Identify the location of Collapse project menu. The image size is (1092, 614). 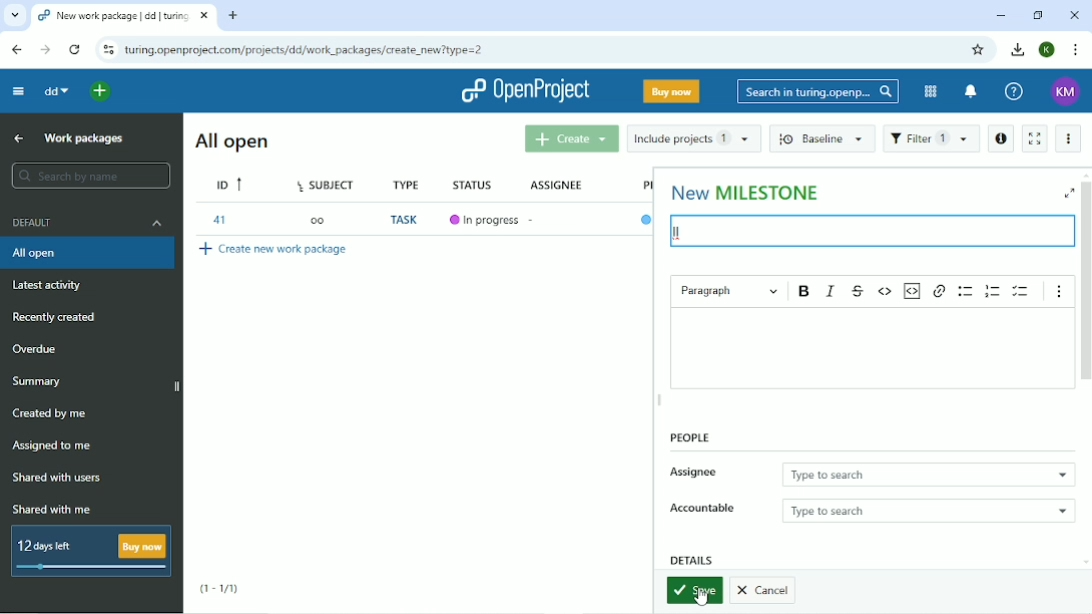
(19, 92).